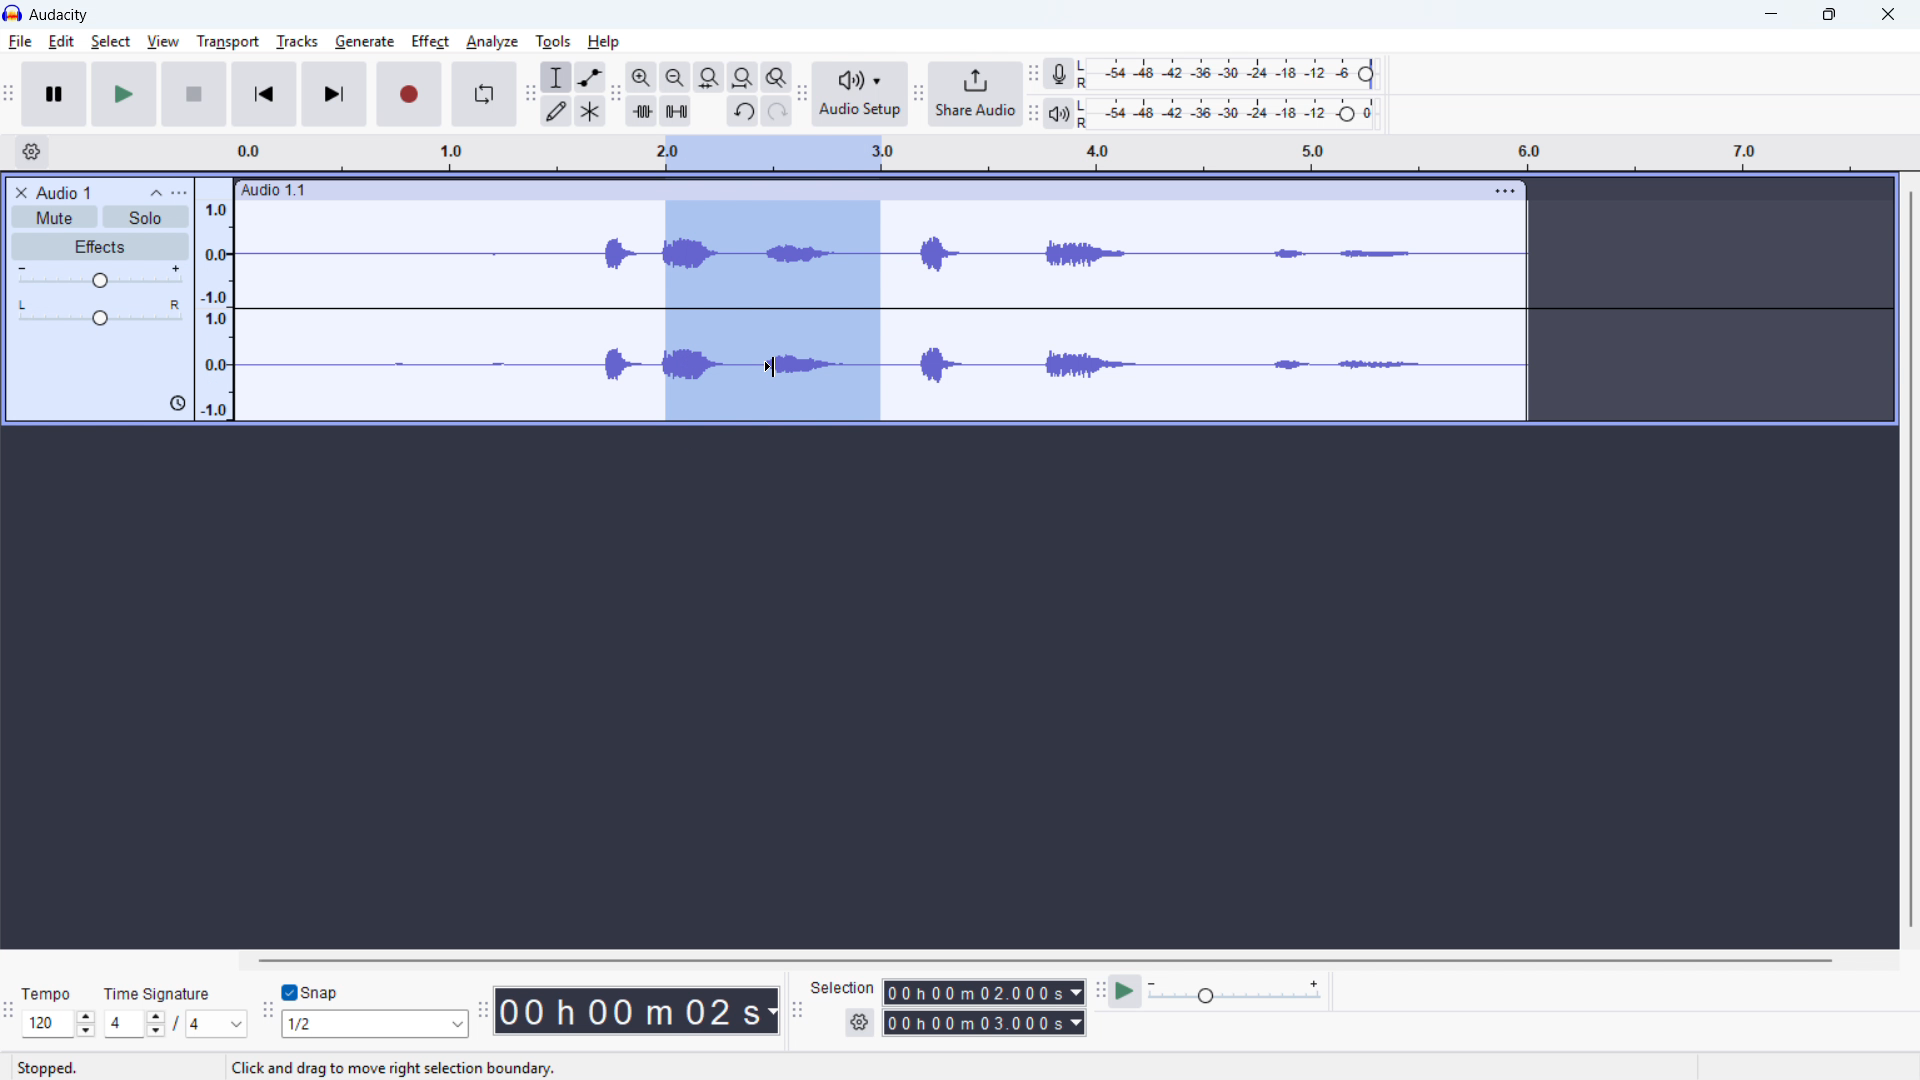 The height and width of the screenshot is (1080, 1920). What do you see at coordinates (675, 111) in the screenshot?
I see `Silence audio selection` at bounding box center [675, 111].